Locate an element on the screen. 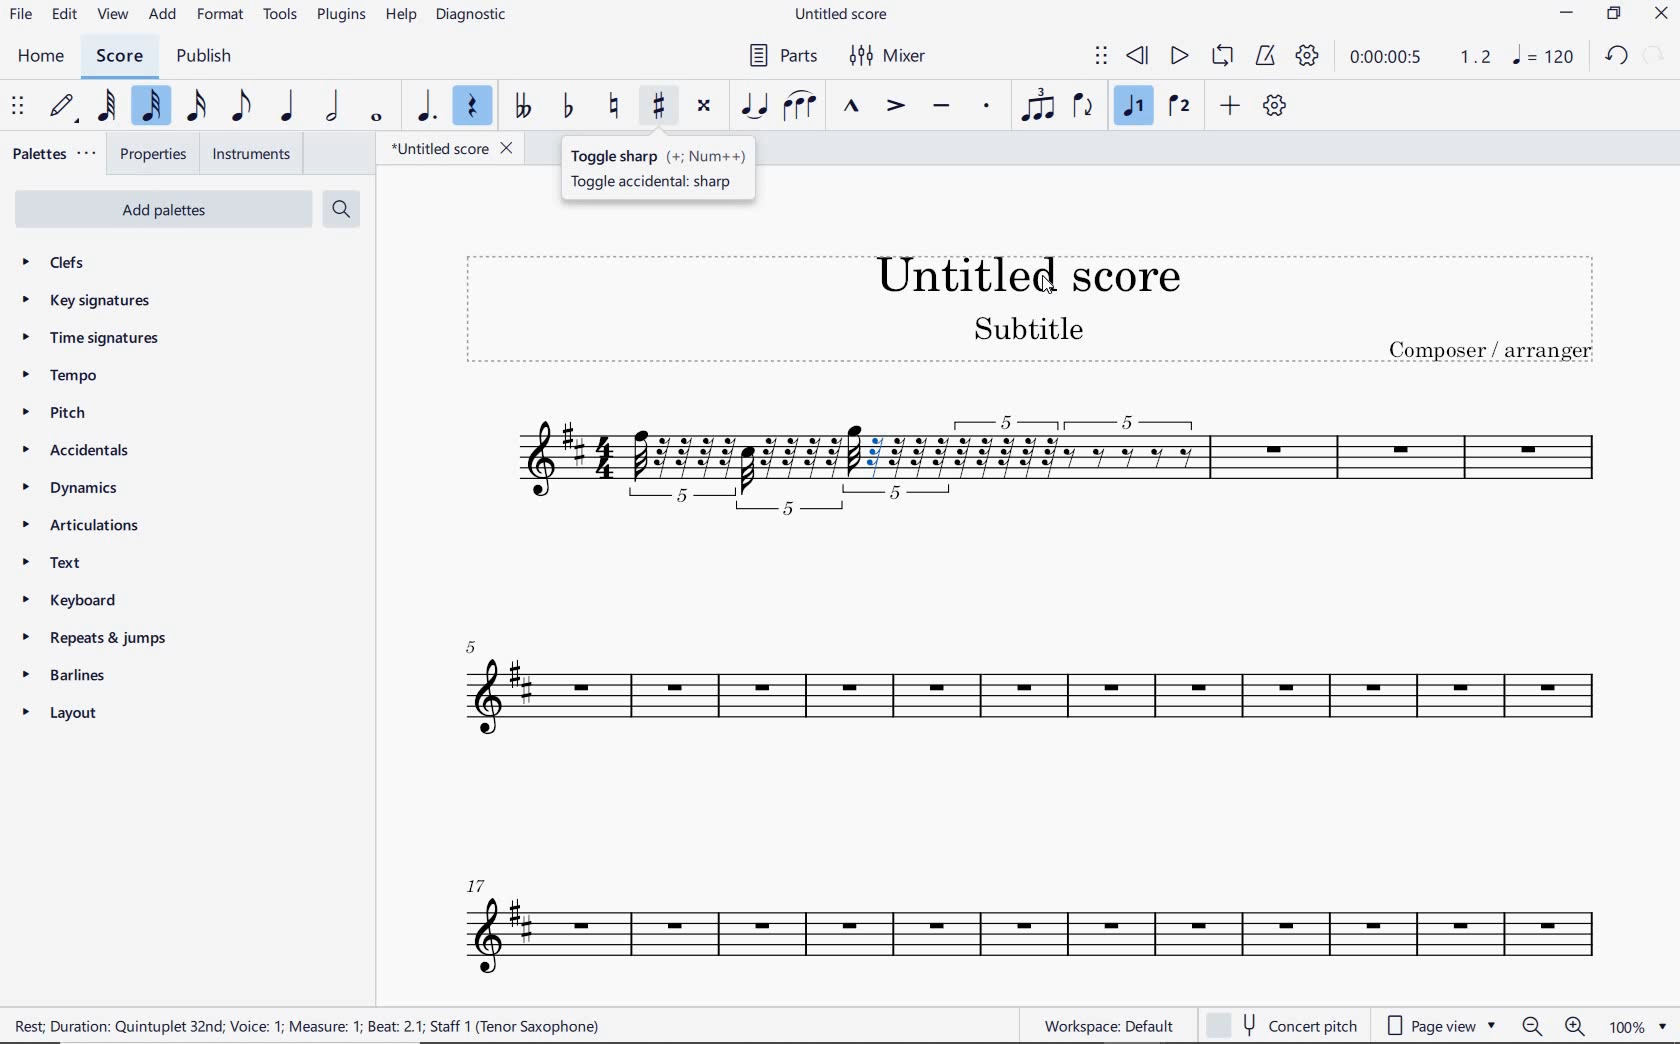  zoom in or zoom out is located at coordinates (1553, 1027).